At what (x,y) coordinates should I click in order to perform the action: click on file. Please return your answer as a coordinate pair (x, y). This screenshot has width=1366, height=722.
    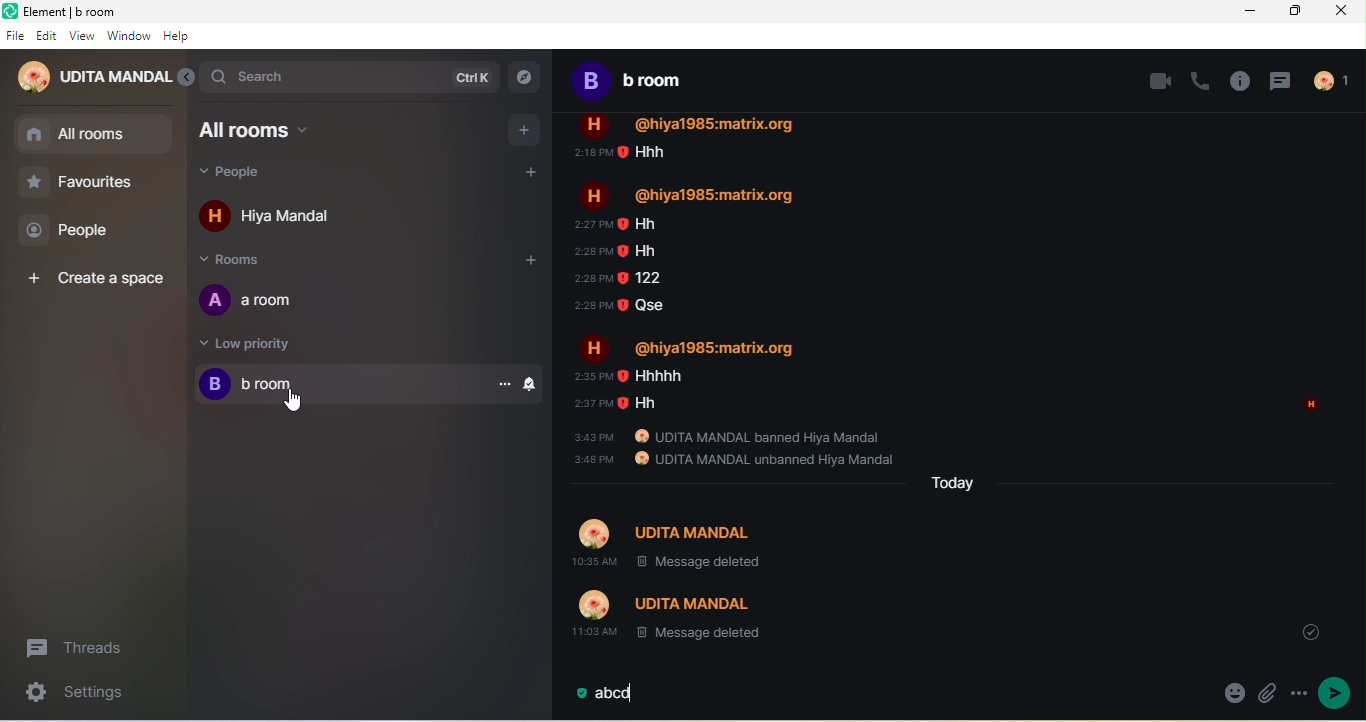
    Looking at the image, I should click on (15, 37).